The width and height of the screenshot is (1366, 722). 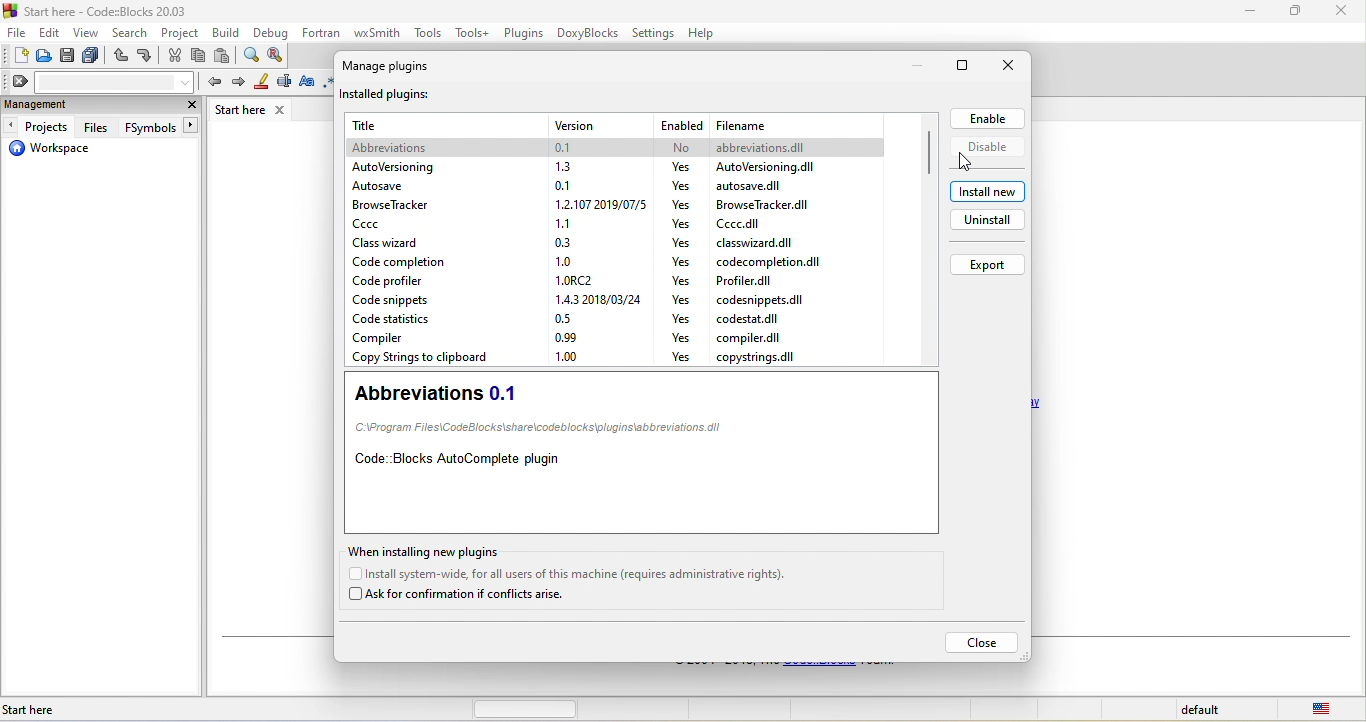 What do you see at coordinates (985, 191) in the screenshot?
I see `install new` at bounding box center [985, 191].